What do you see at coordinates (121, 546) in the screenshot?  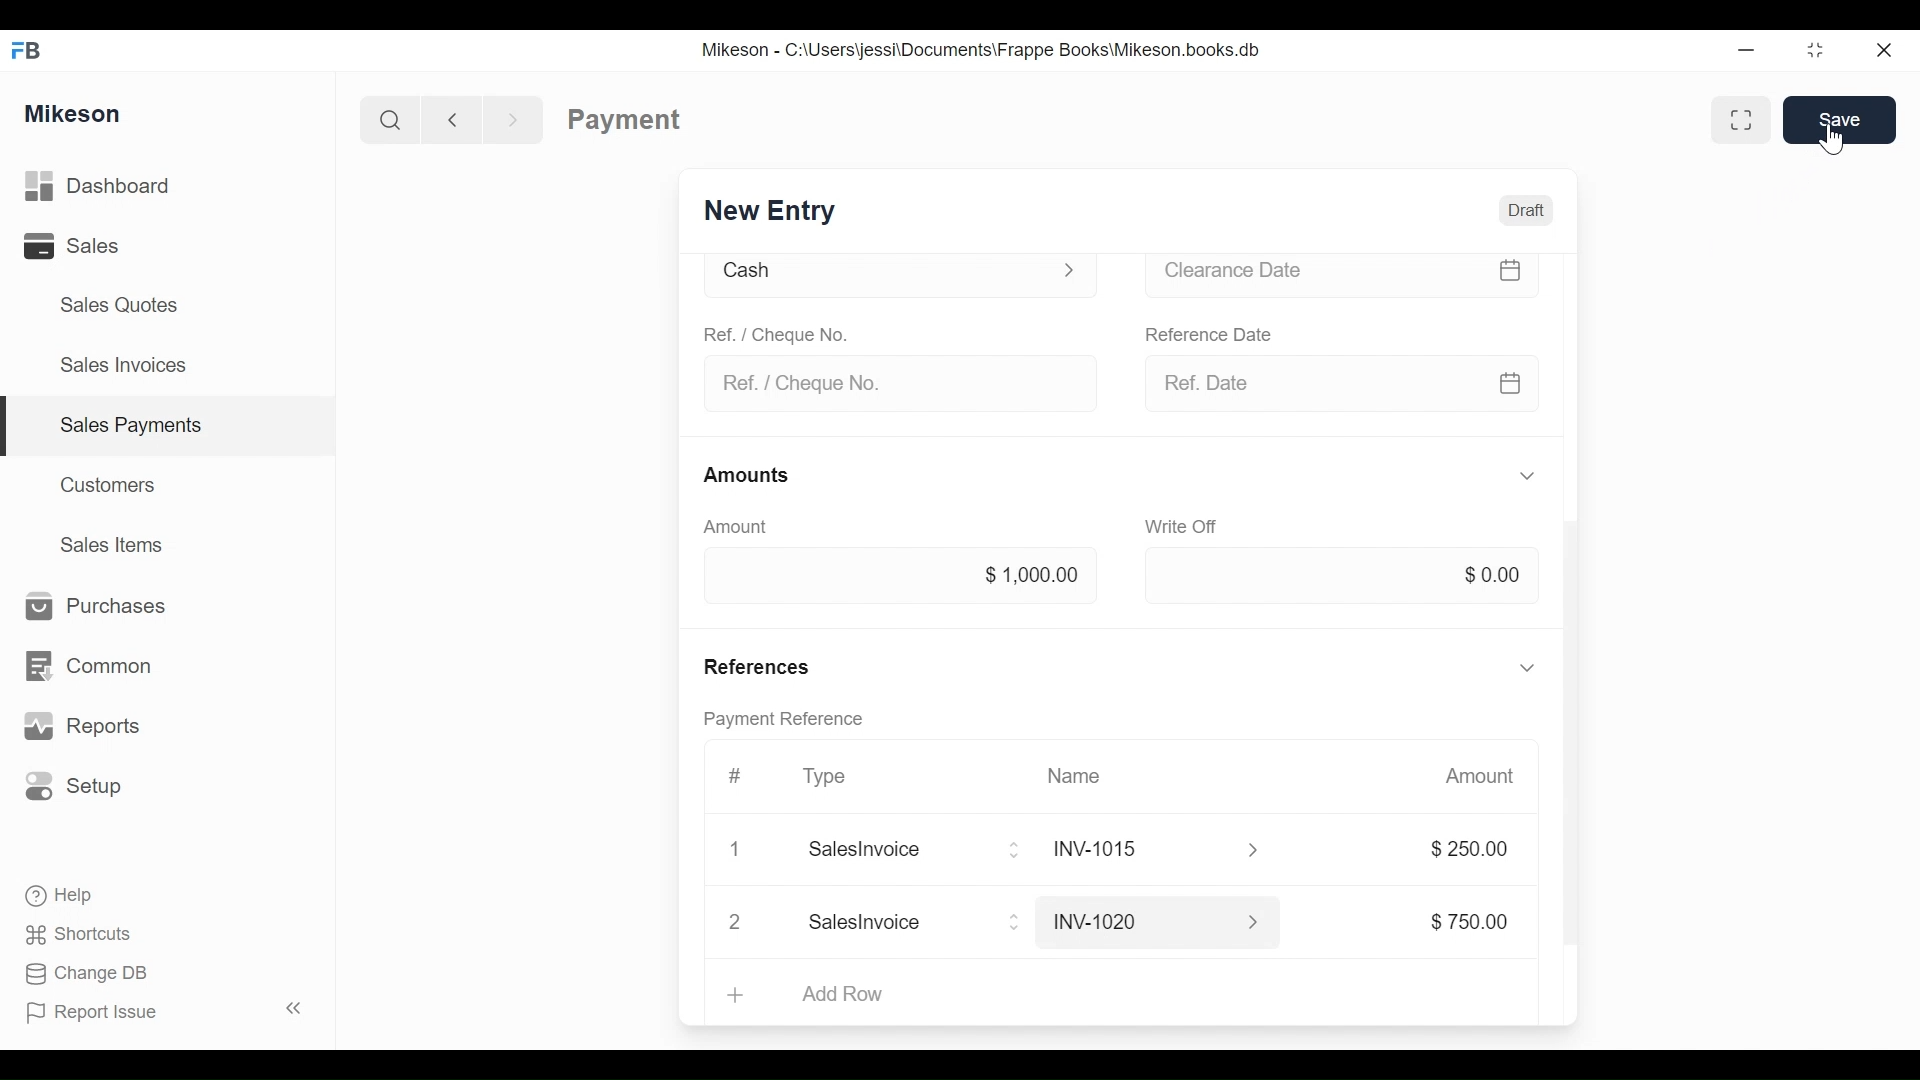 I see `Sales Items` at bounding box center [121, 546].